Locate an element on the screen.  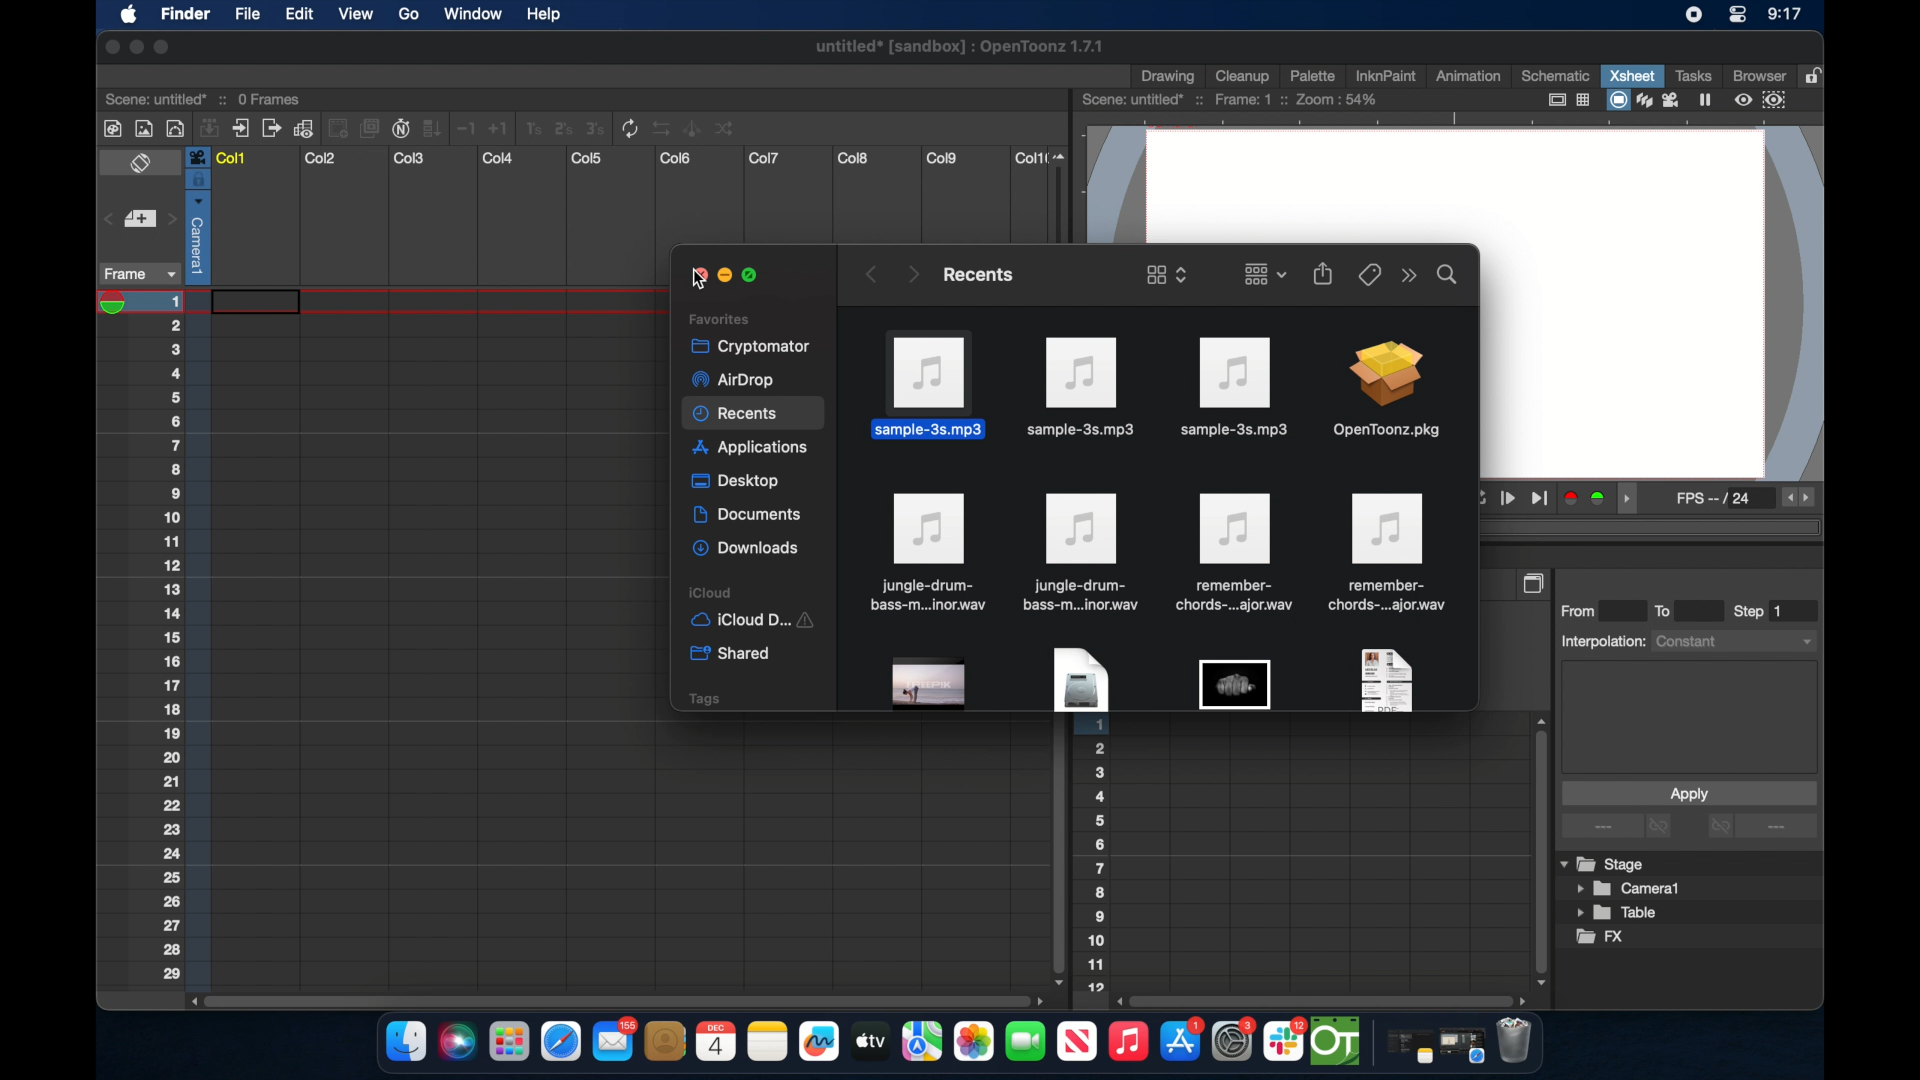
opentoonz is located at coordinates (1337, 1042).